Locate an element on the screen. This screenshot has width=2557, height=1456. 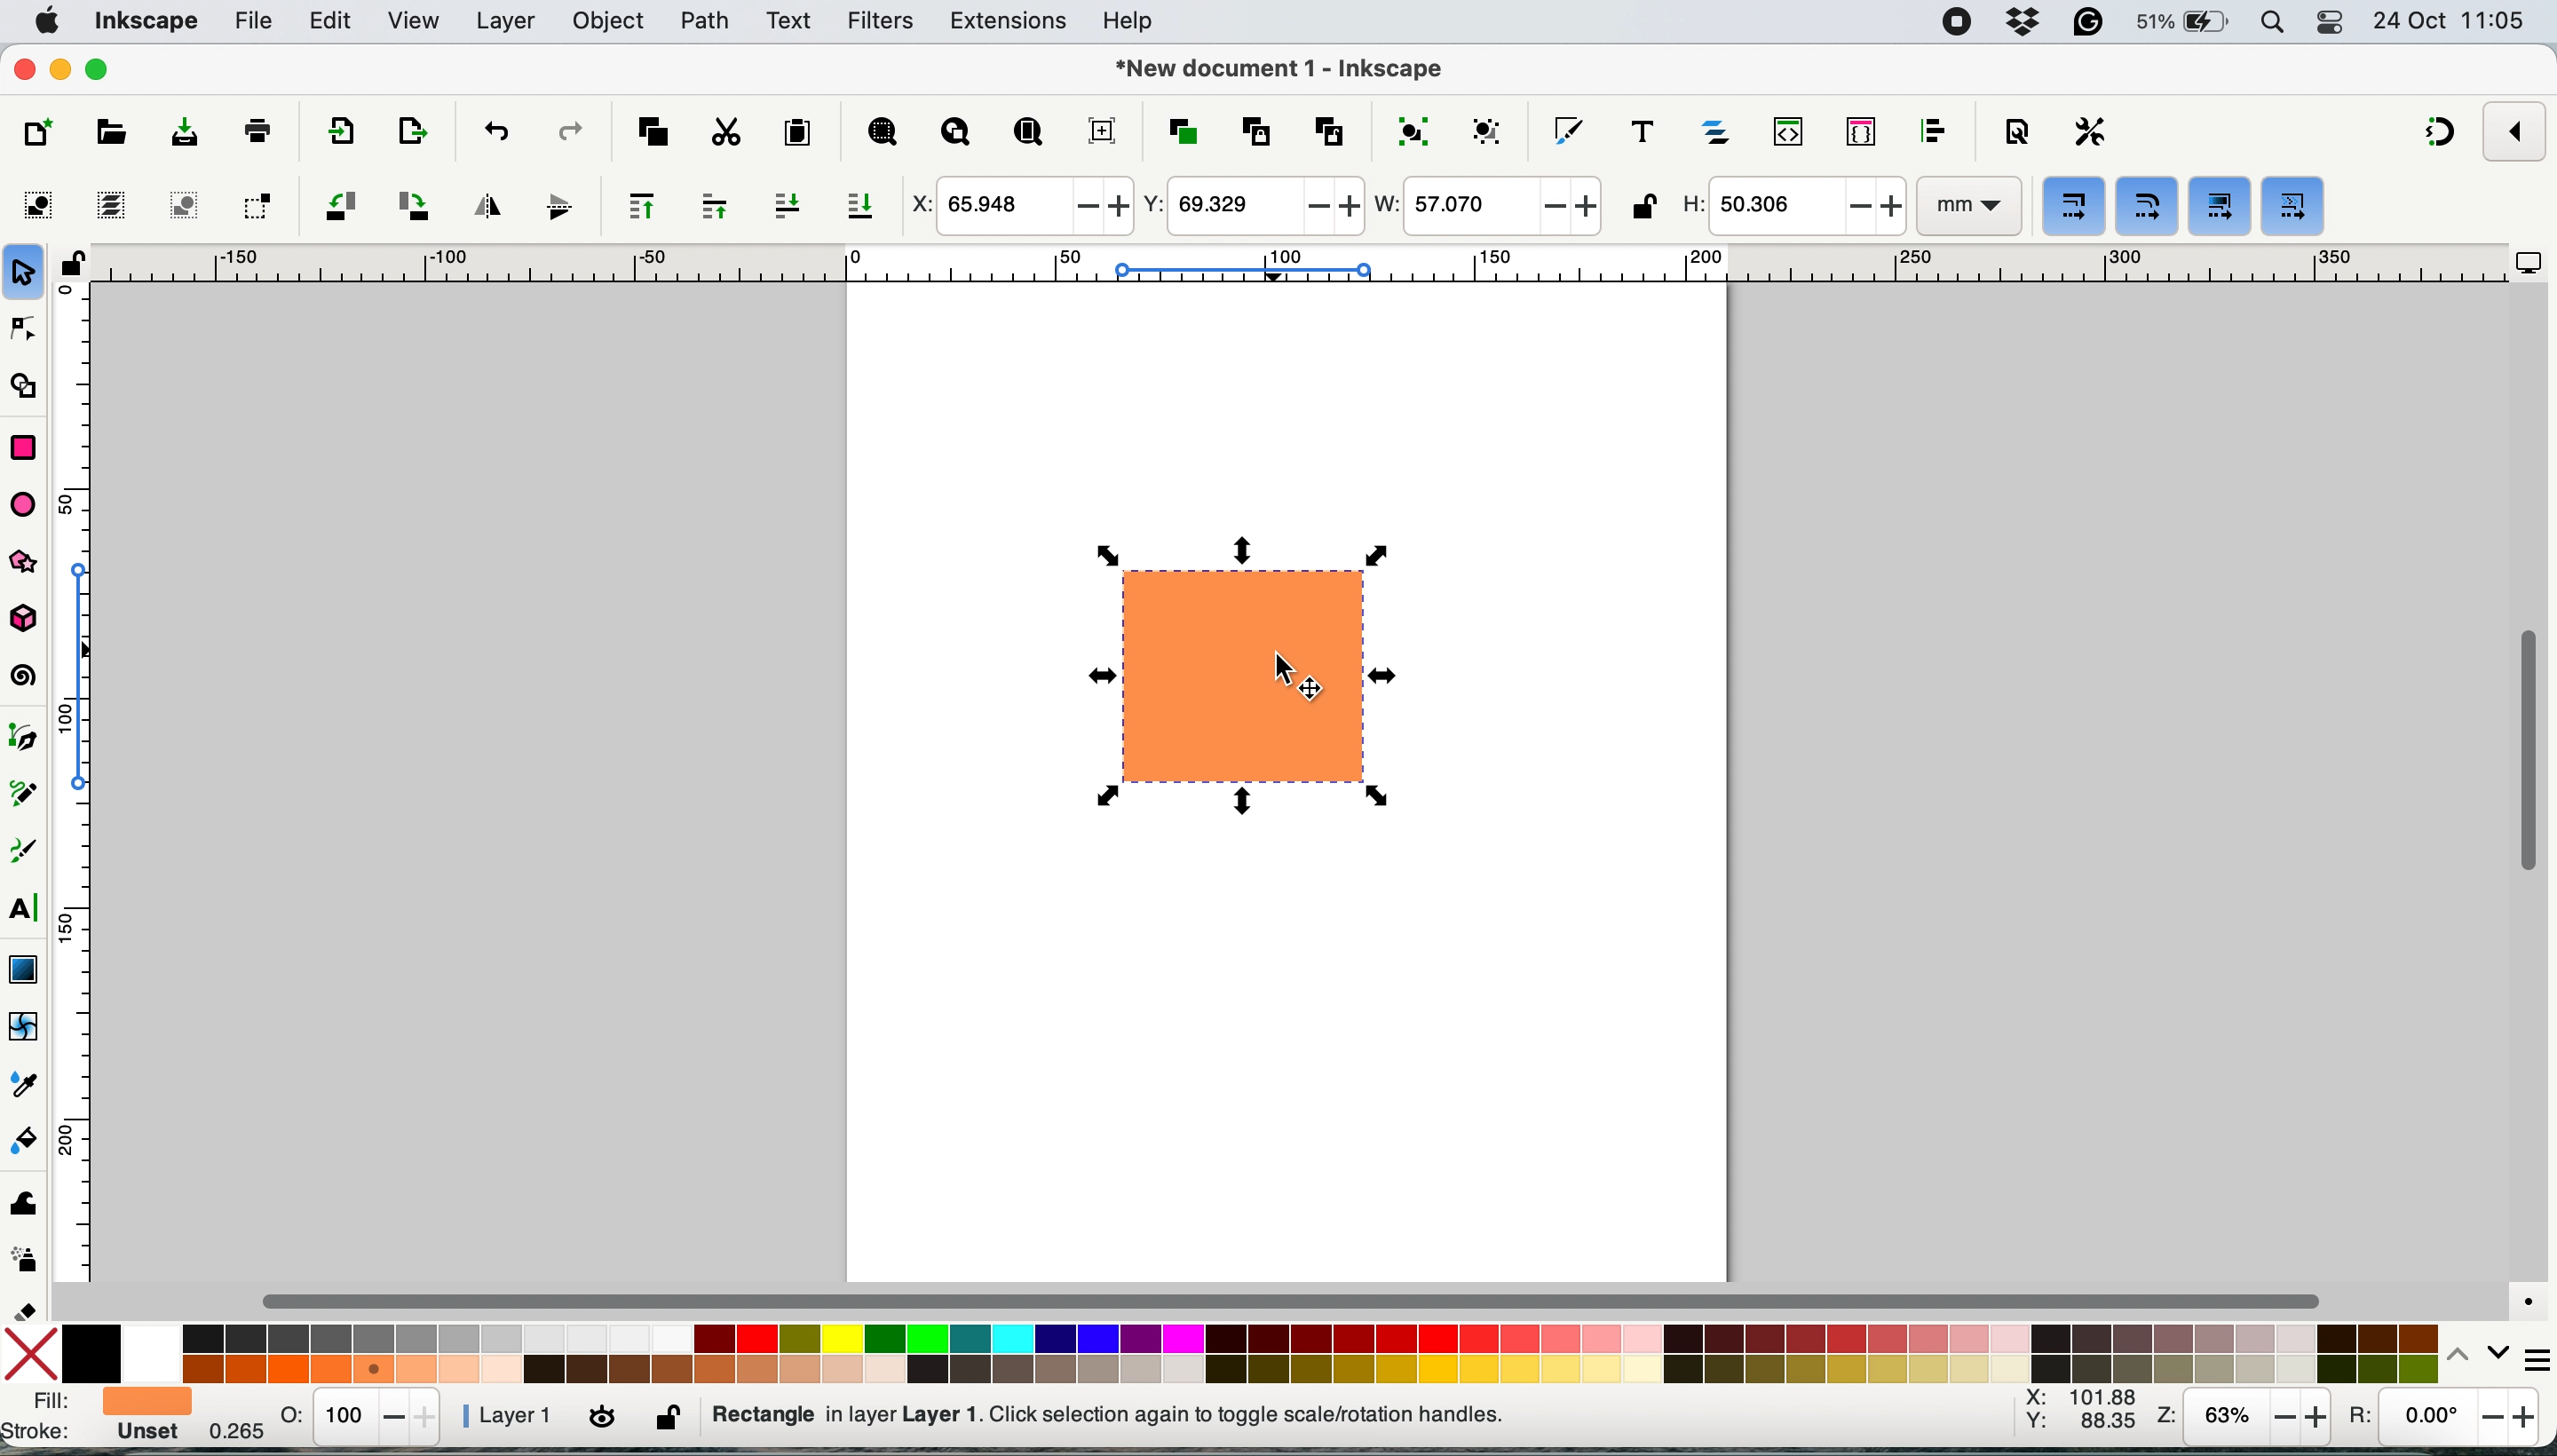
create clone is located at coordinates (1252, 131).